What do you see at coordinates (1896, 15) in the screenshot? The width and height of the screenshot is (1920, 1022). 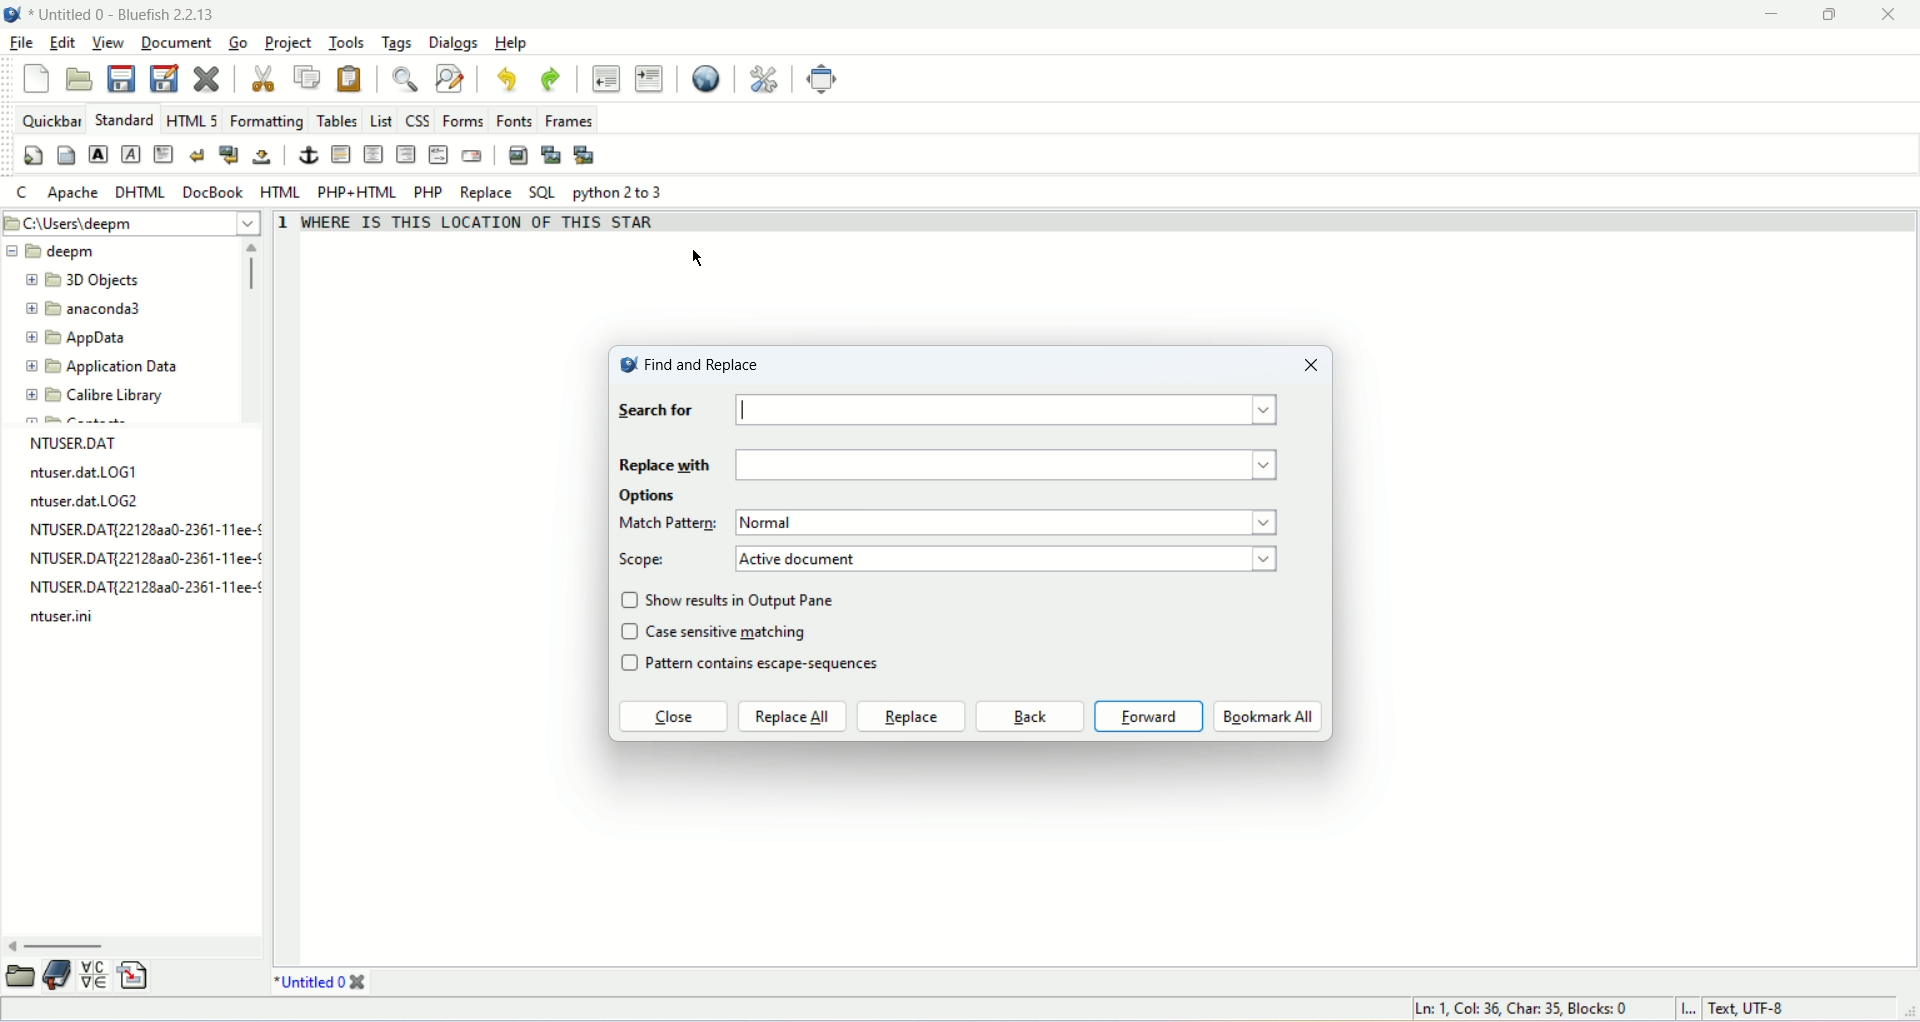 I see `close` at bounding box center [1896, 15].